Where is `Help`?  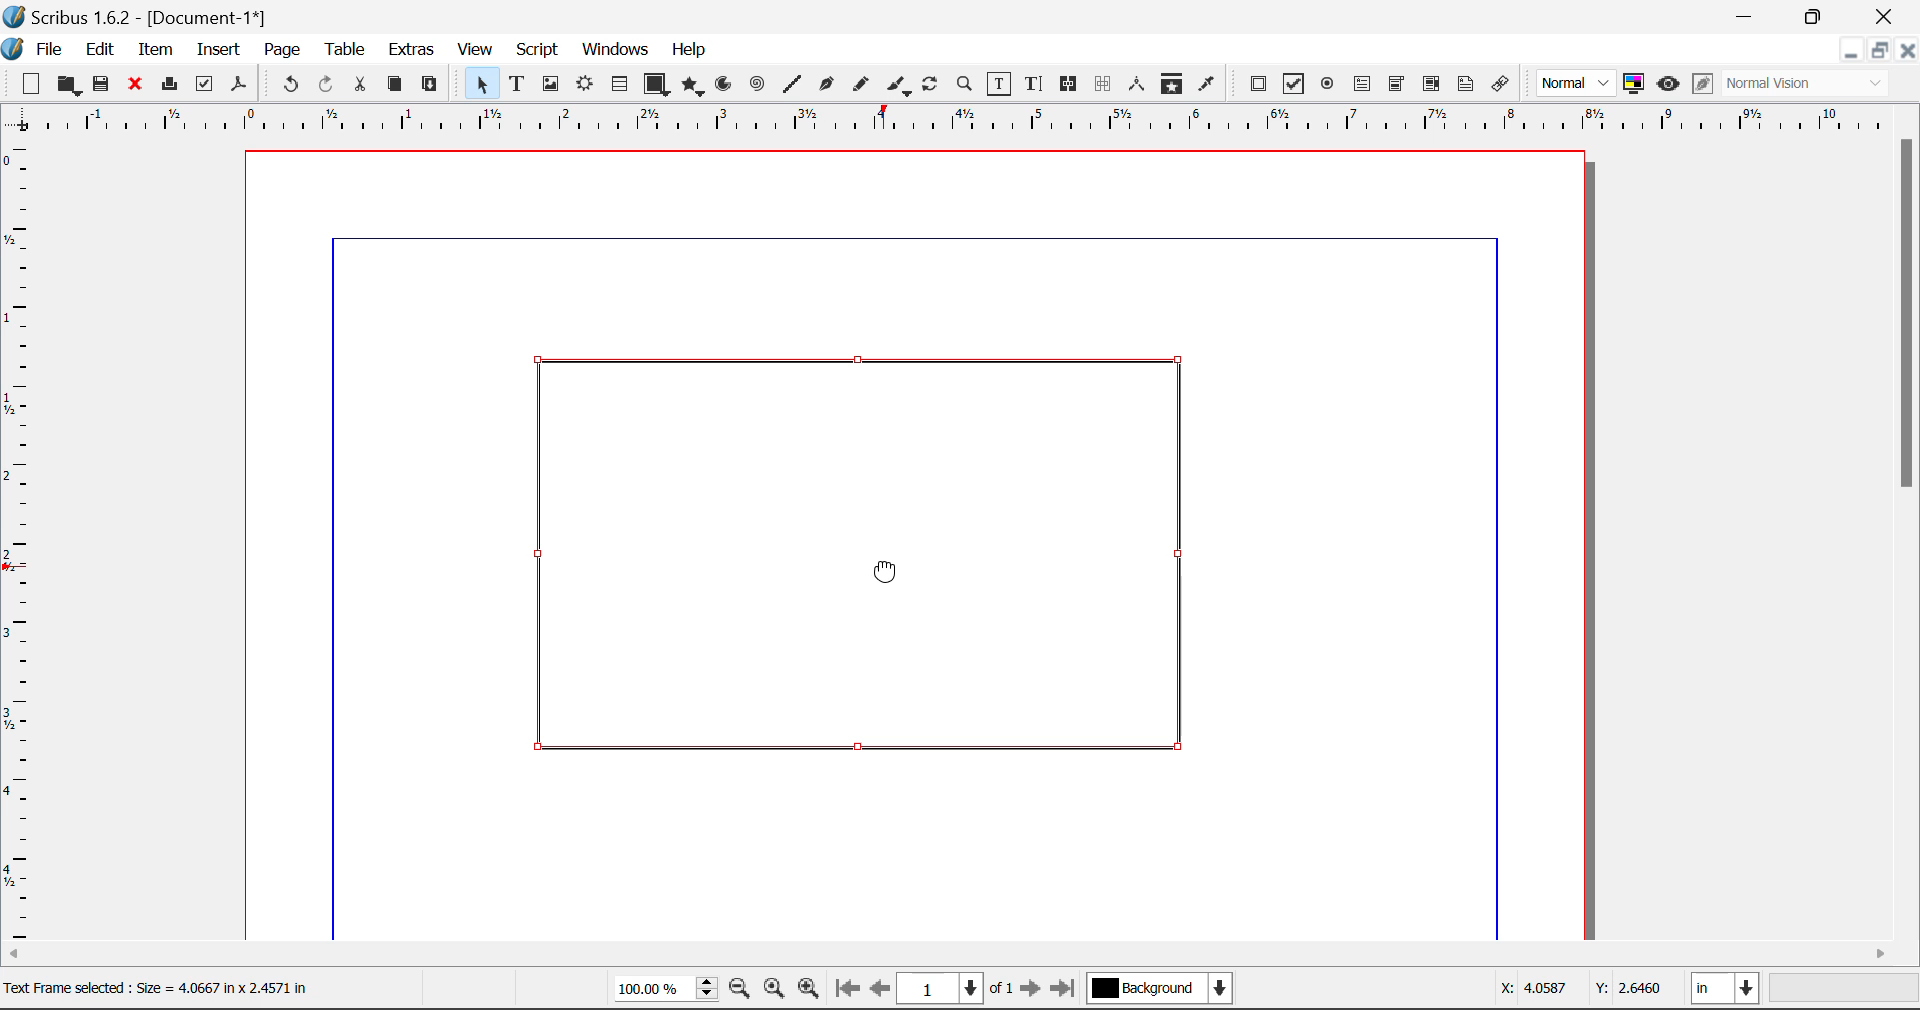 Help is located at coordinates (690, 50).